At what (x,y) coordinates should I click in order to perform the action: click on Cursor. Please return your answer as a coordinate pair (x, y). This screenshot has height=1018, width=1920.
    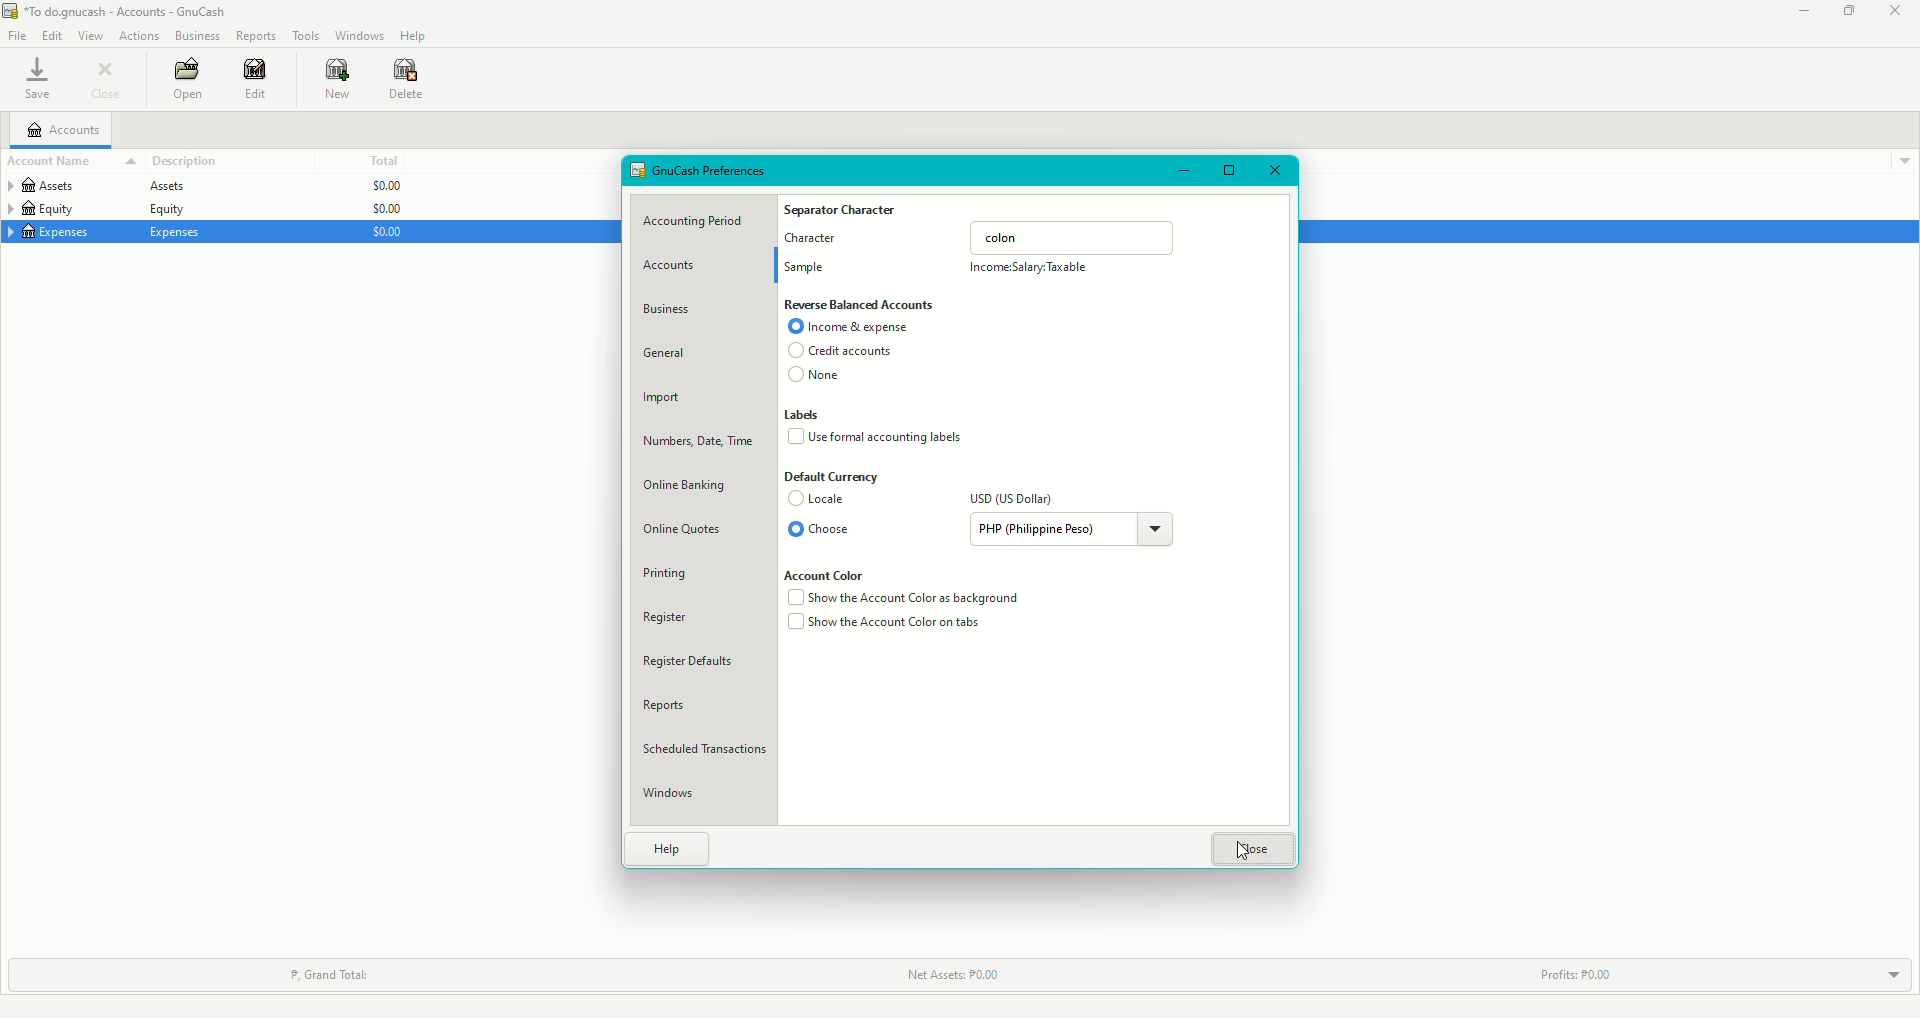
    Looking at the image, I should click on (1252, 854).